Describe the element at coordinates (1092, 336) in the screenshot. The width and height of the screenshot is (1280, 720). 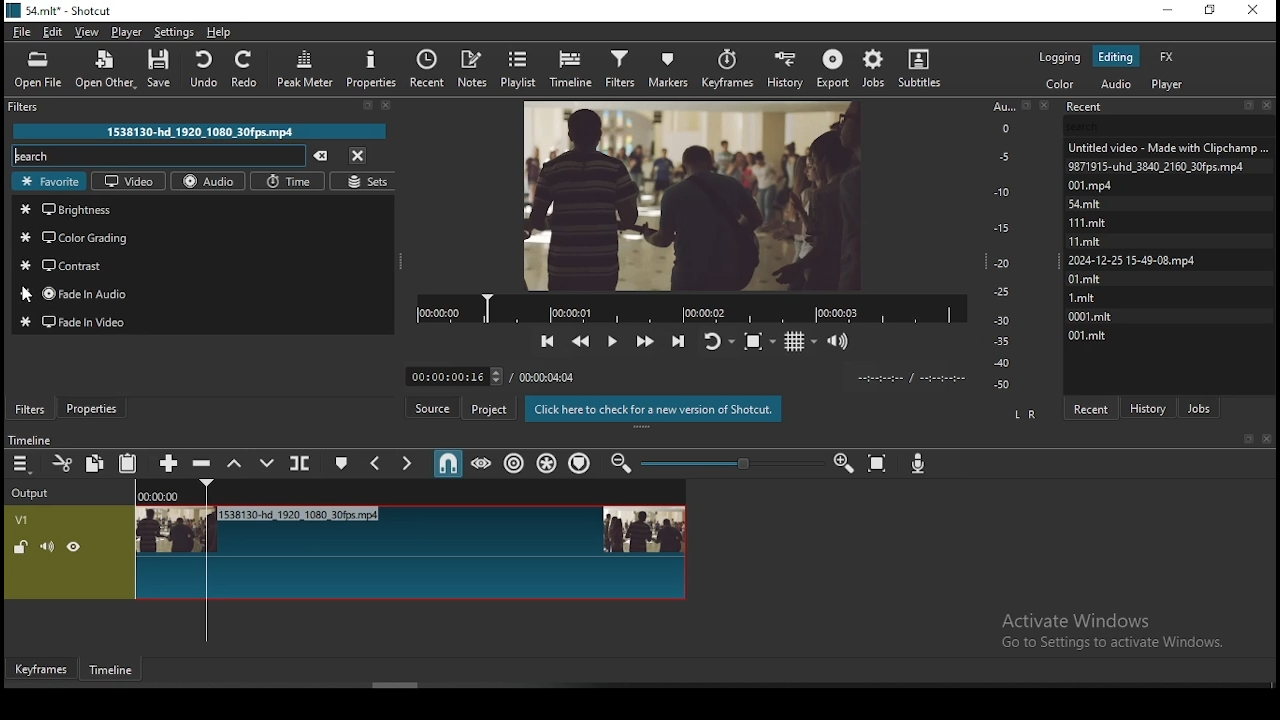
I see `001.mit` at that location.